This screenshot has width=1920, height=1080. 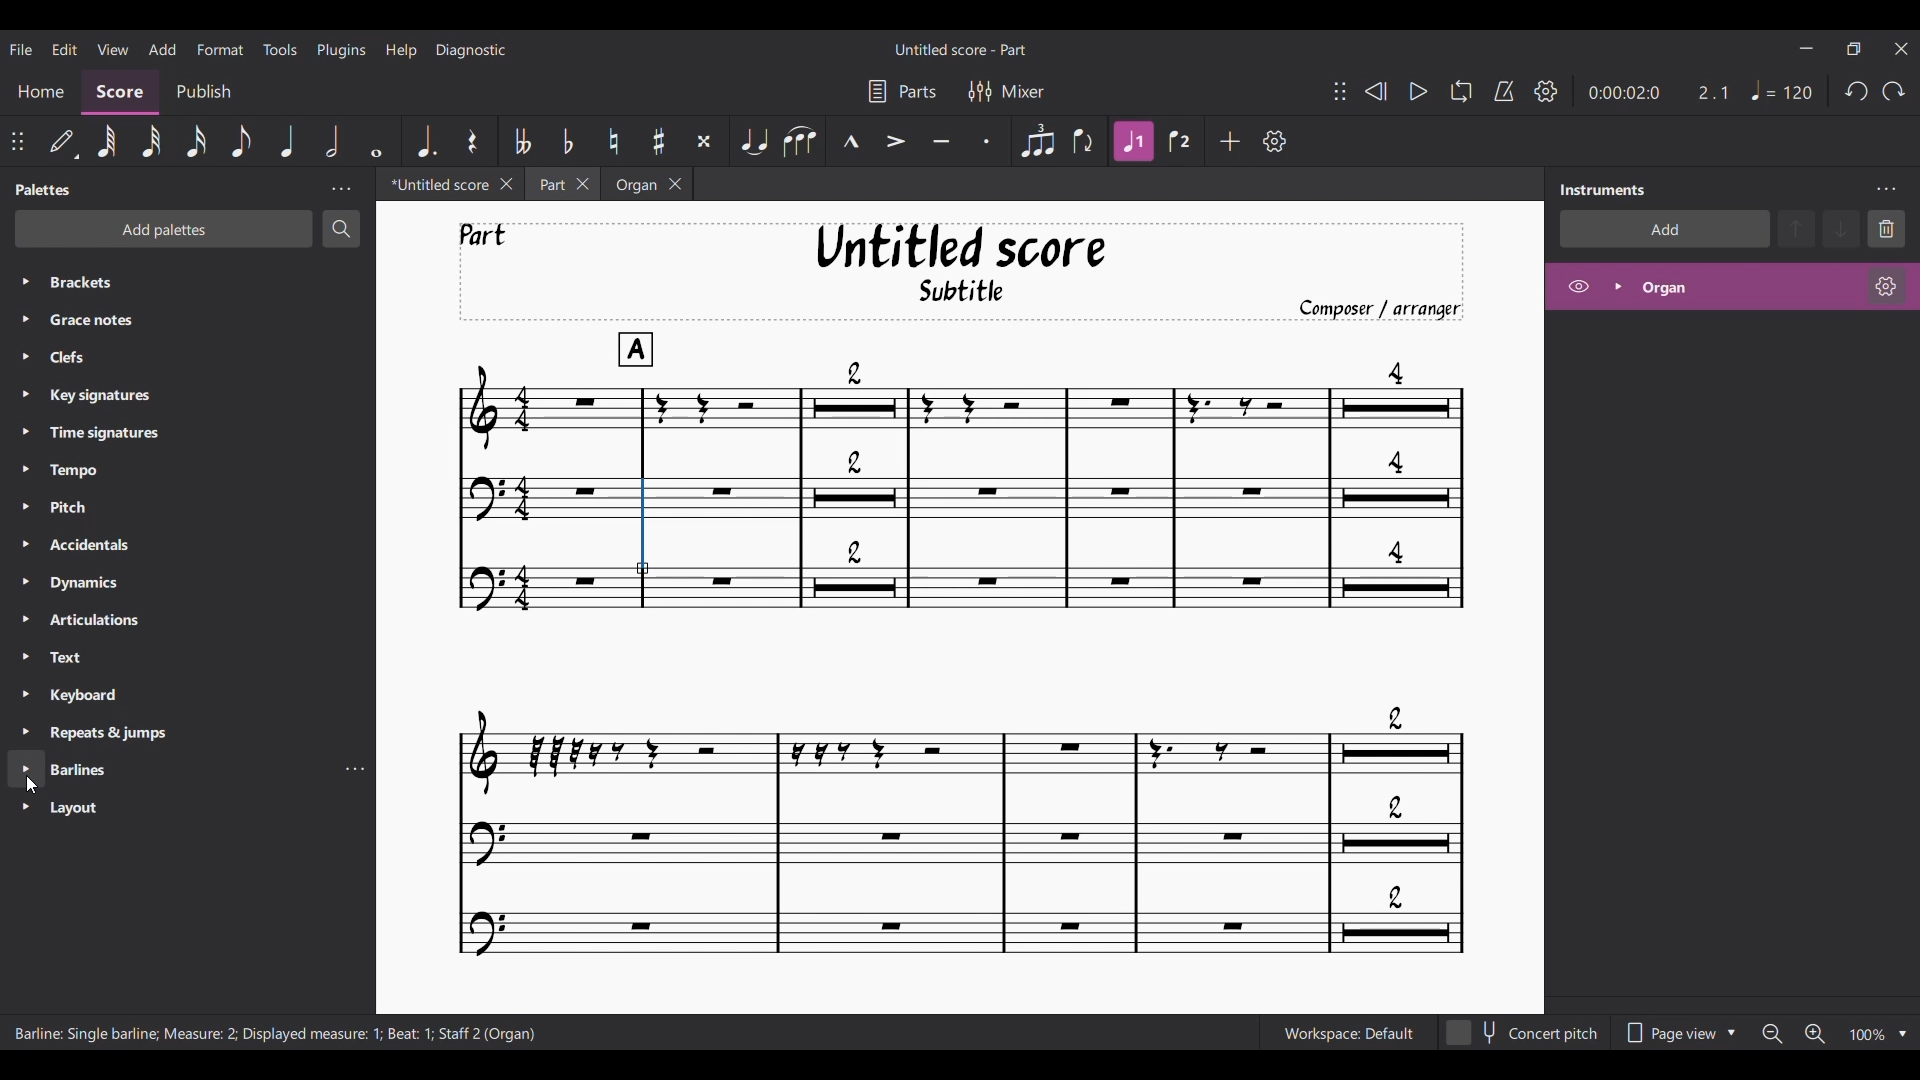 I want to click on Show interface in a smaller tab, so click(x=1854, y=48).